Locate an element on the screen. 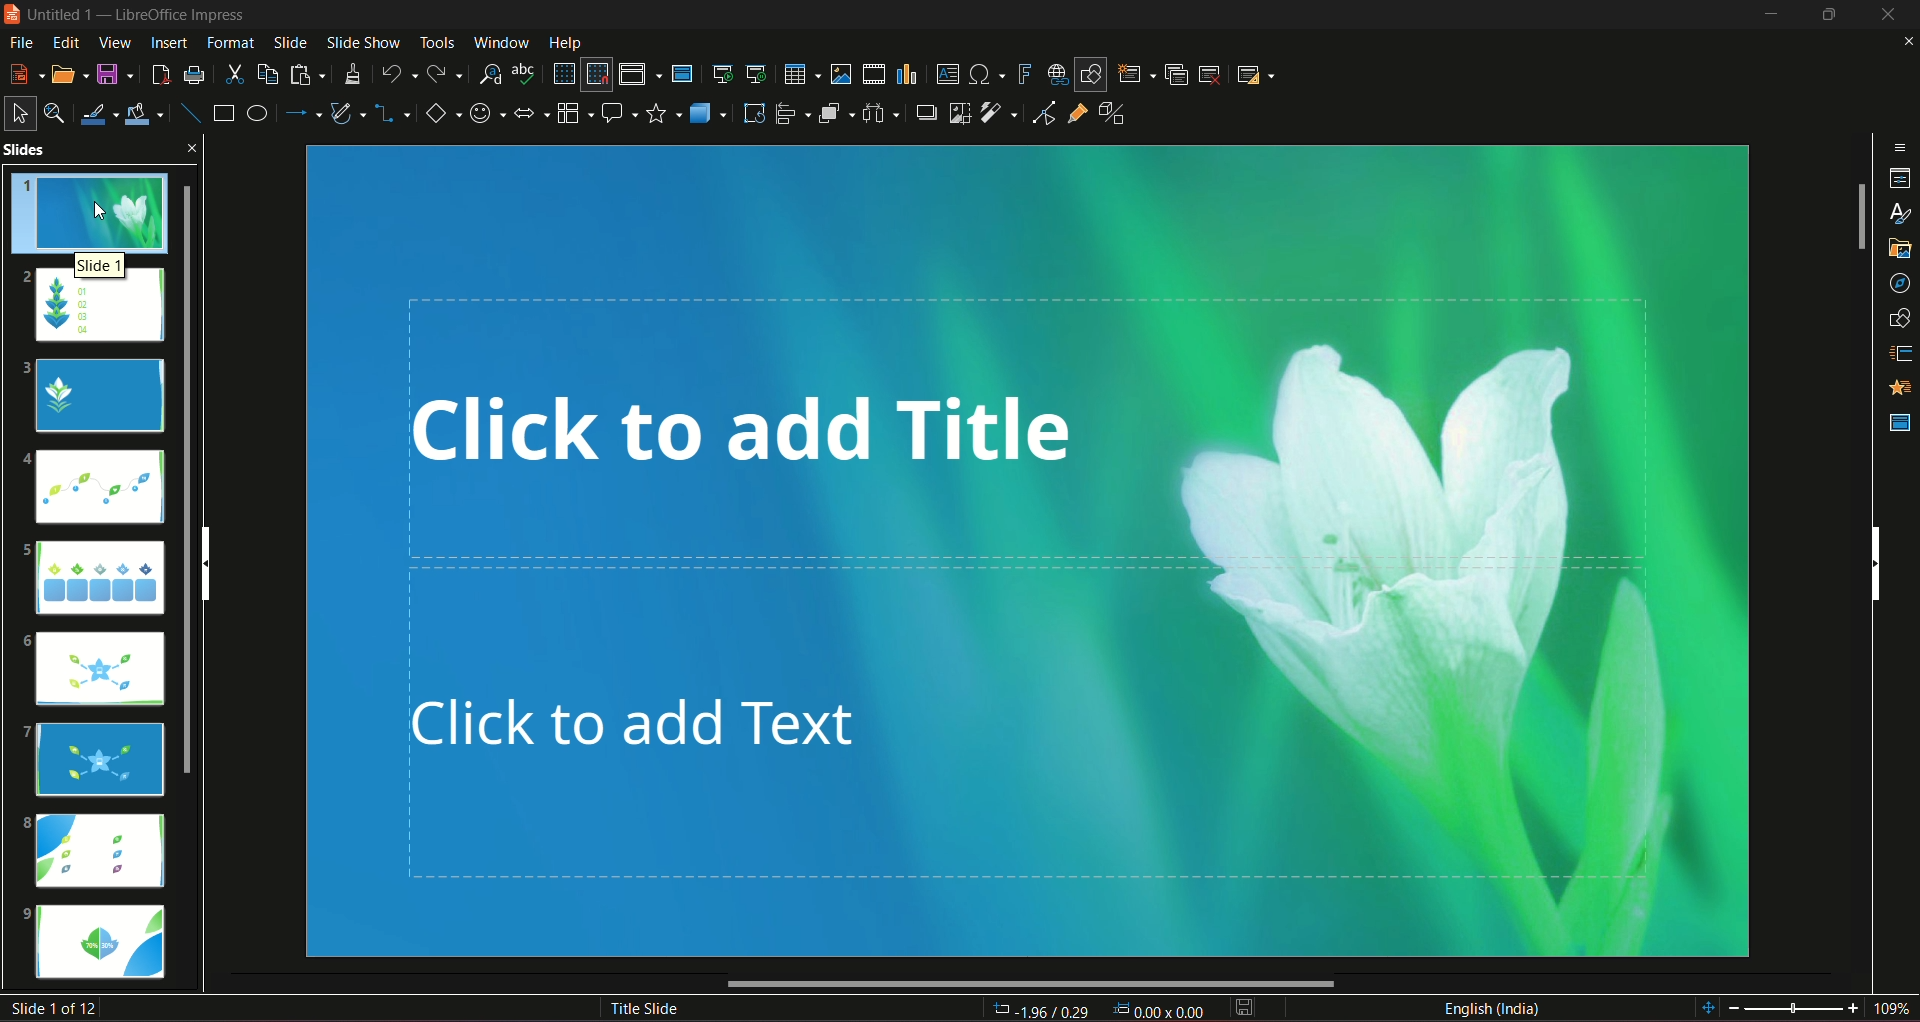 The width and height of the screenshot is (1920, 1022). symbol shapes is located at coordinates (487, 113).